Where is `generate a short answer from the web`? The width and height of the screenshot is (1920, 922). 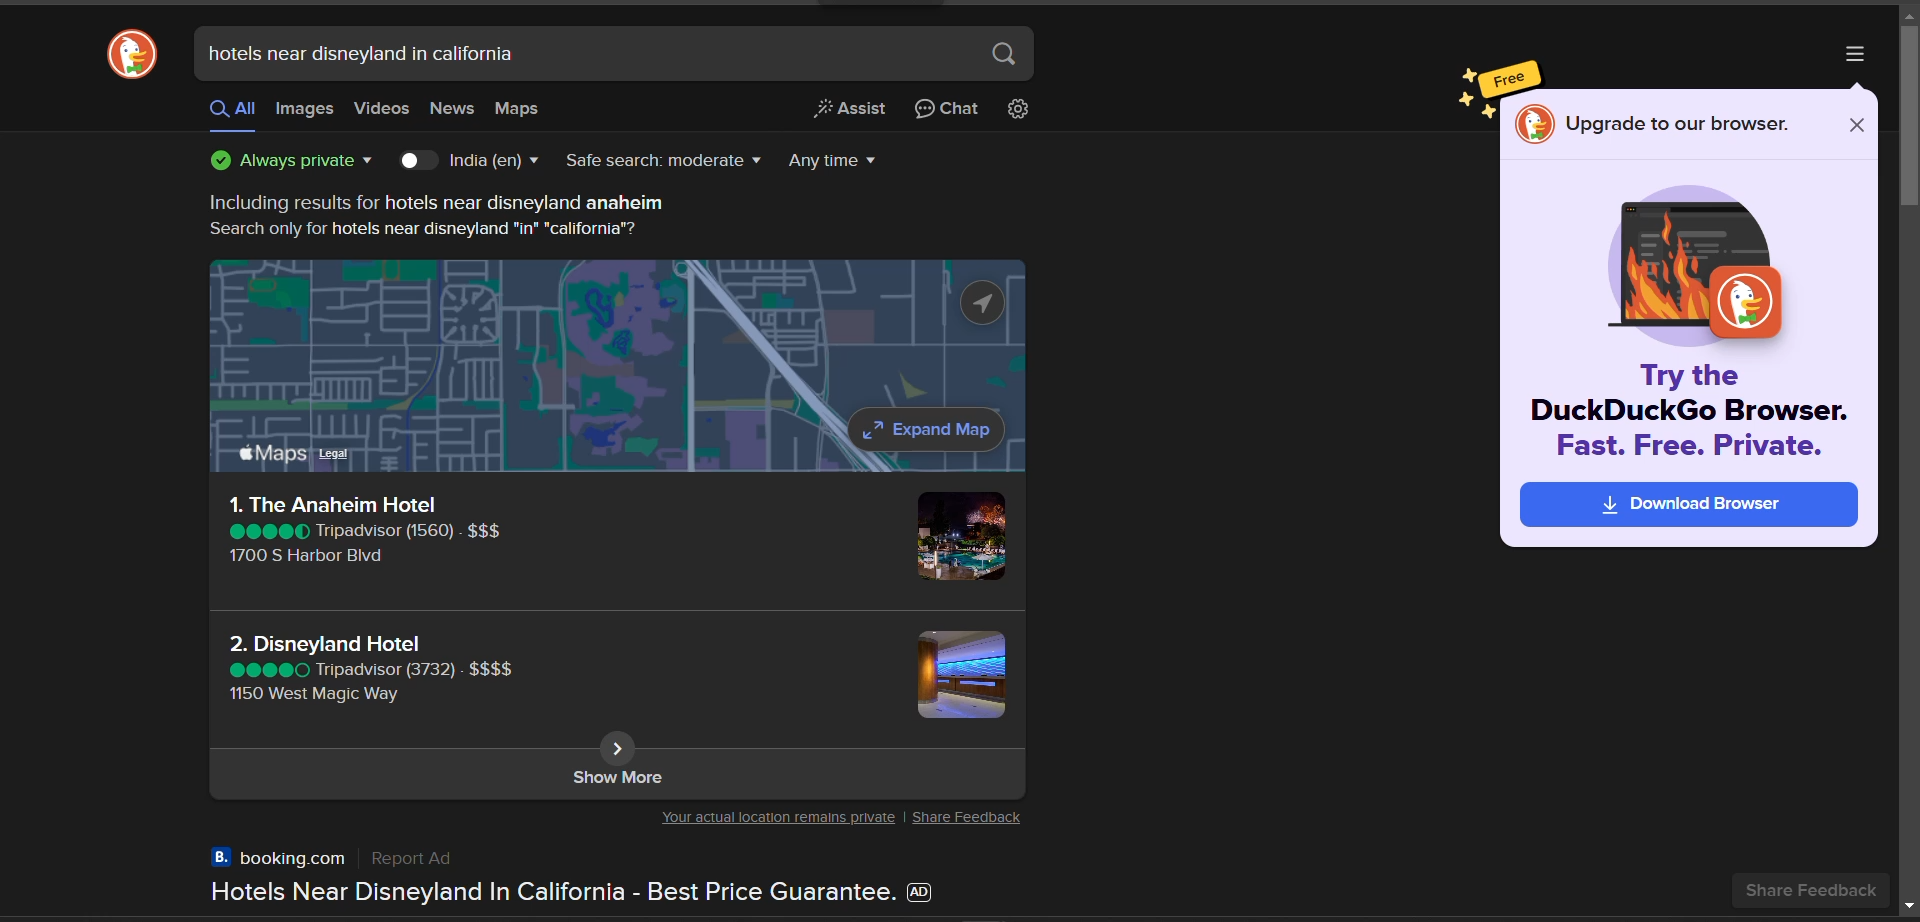 generate a short answer from the web is located at coordinates (845, 111).